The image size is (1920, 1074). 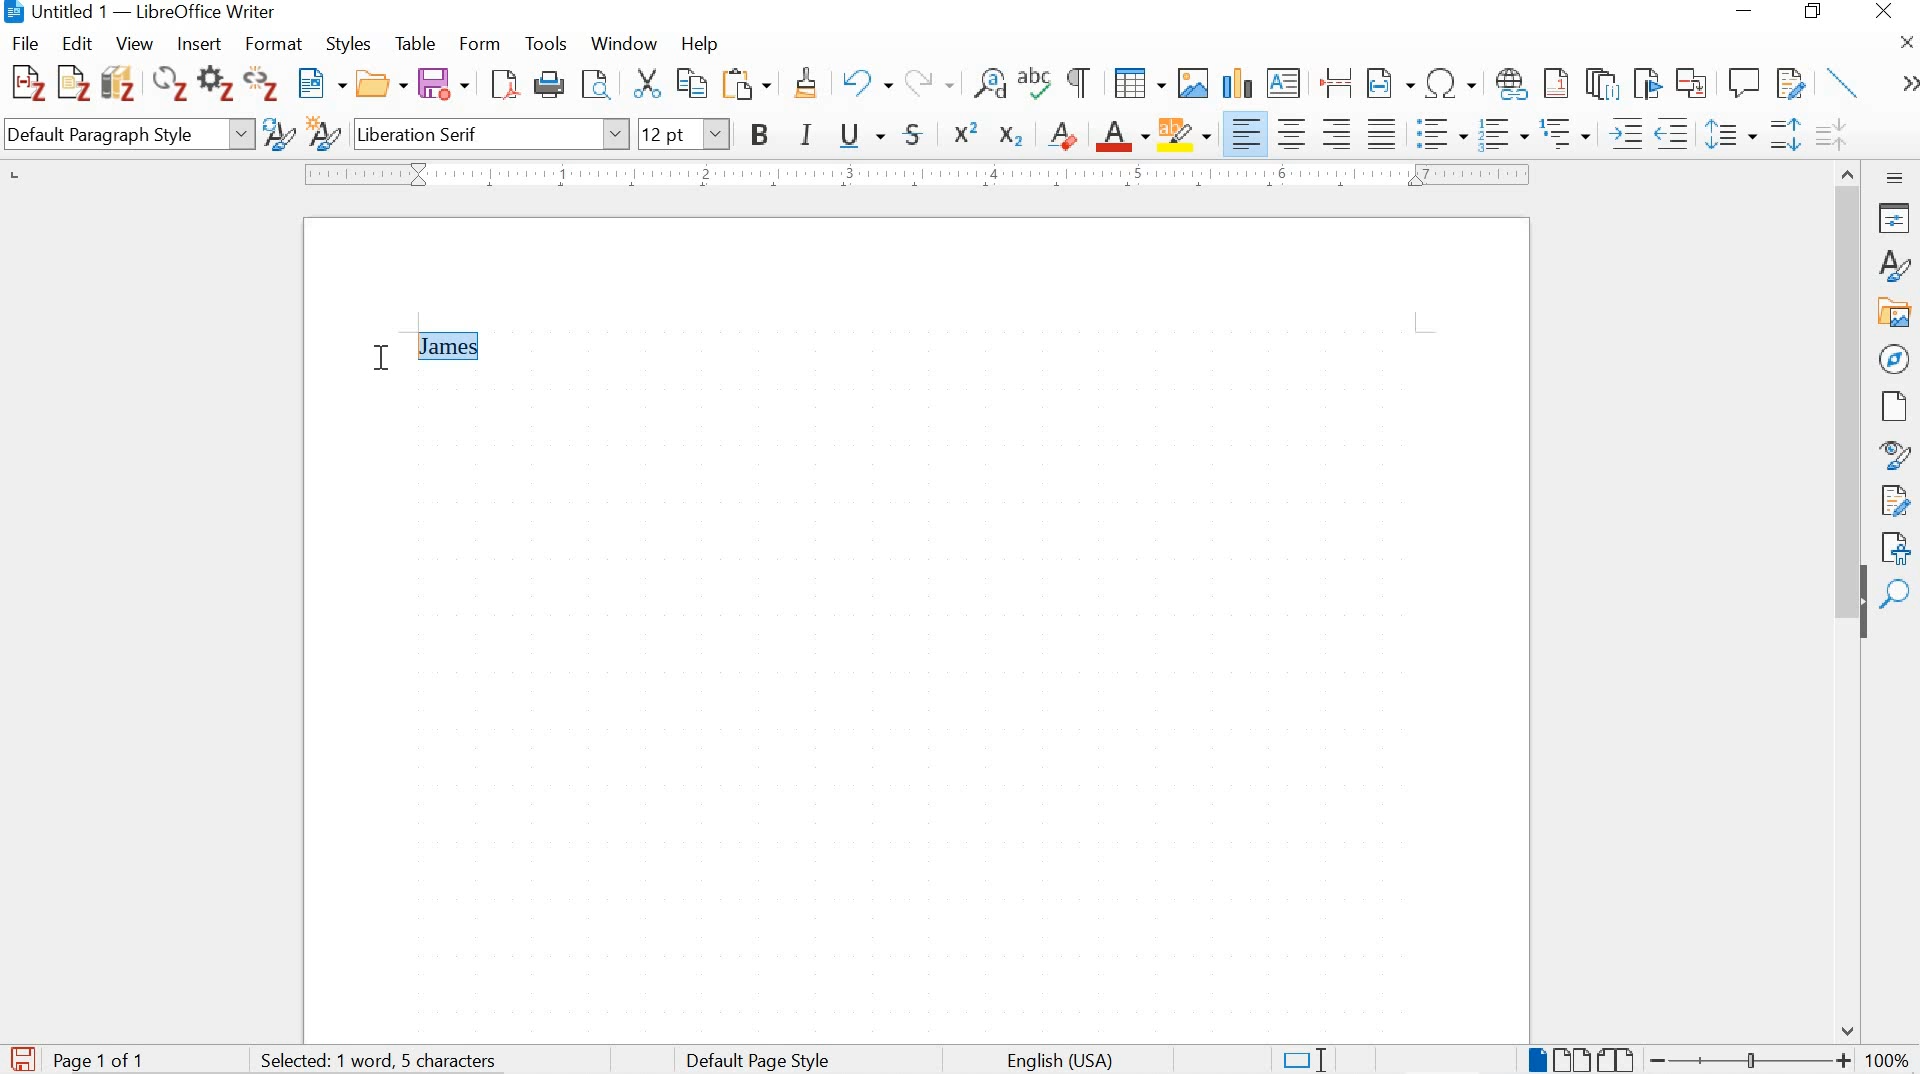 What do you see at coordinates (1888, 1059) in the screenshot?
I see `zoom factor-100%` at bounding box center [1888, 1059].